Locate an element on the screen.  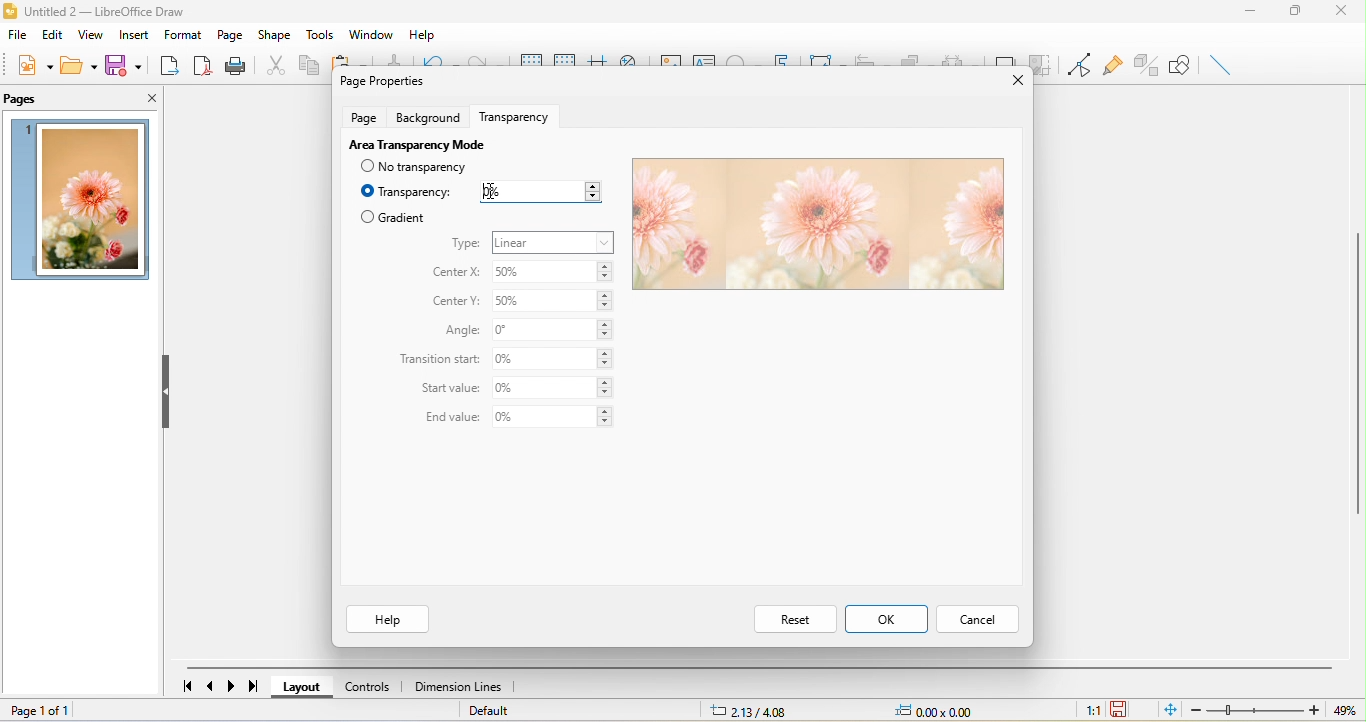
1:1 is located at coordinates (1092, 712).